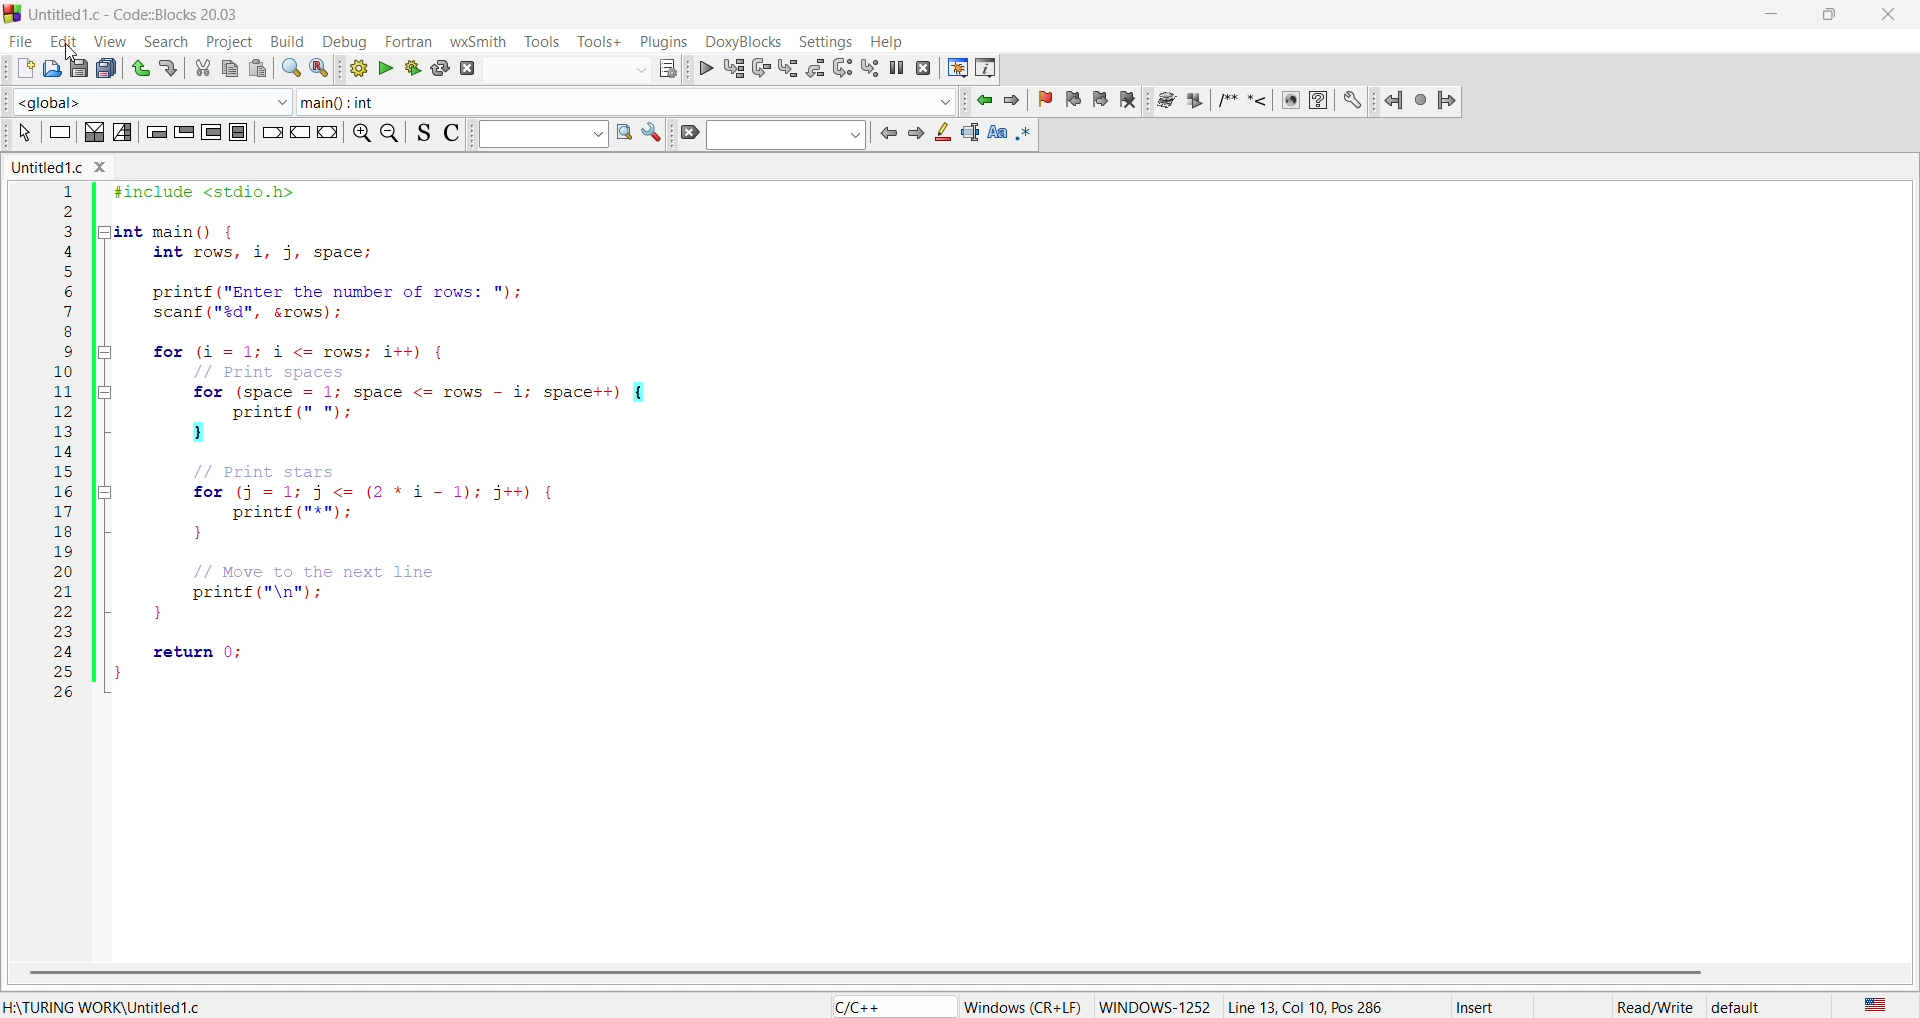 The width and height of the screenshot is (1920, 1018). Describe the element at coordinates (225, 70) in the screenshot. I see `copy` at that location.